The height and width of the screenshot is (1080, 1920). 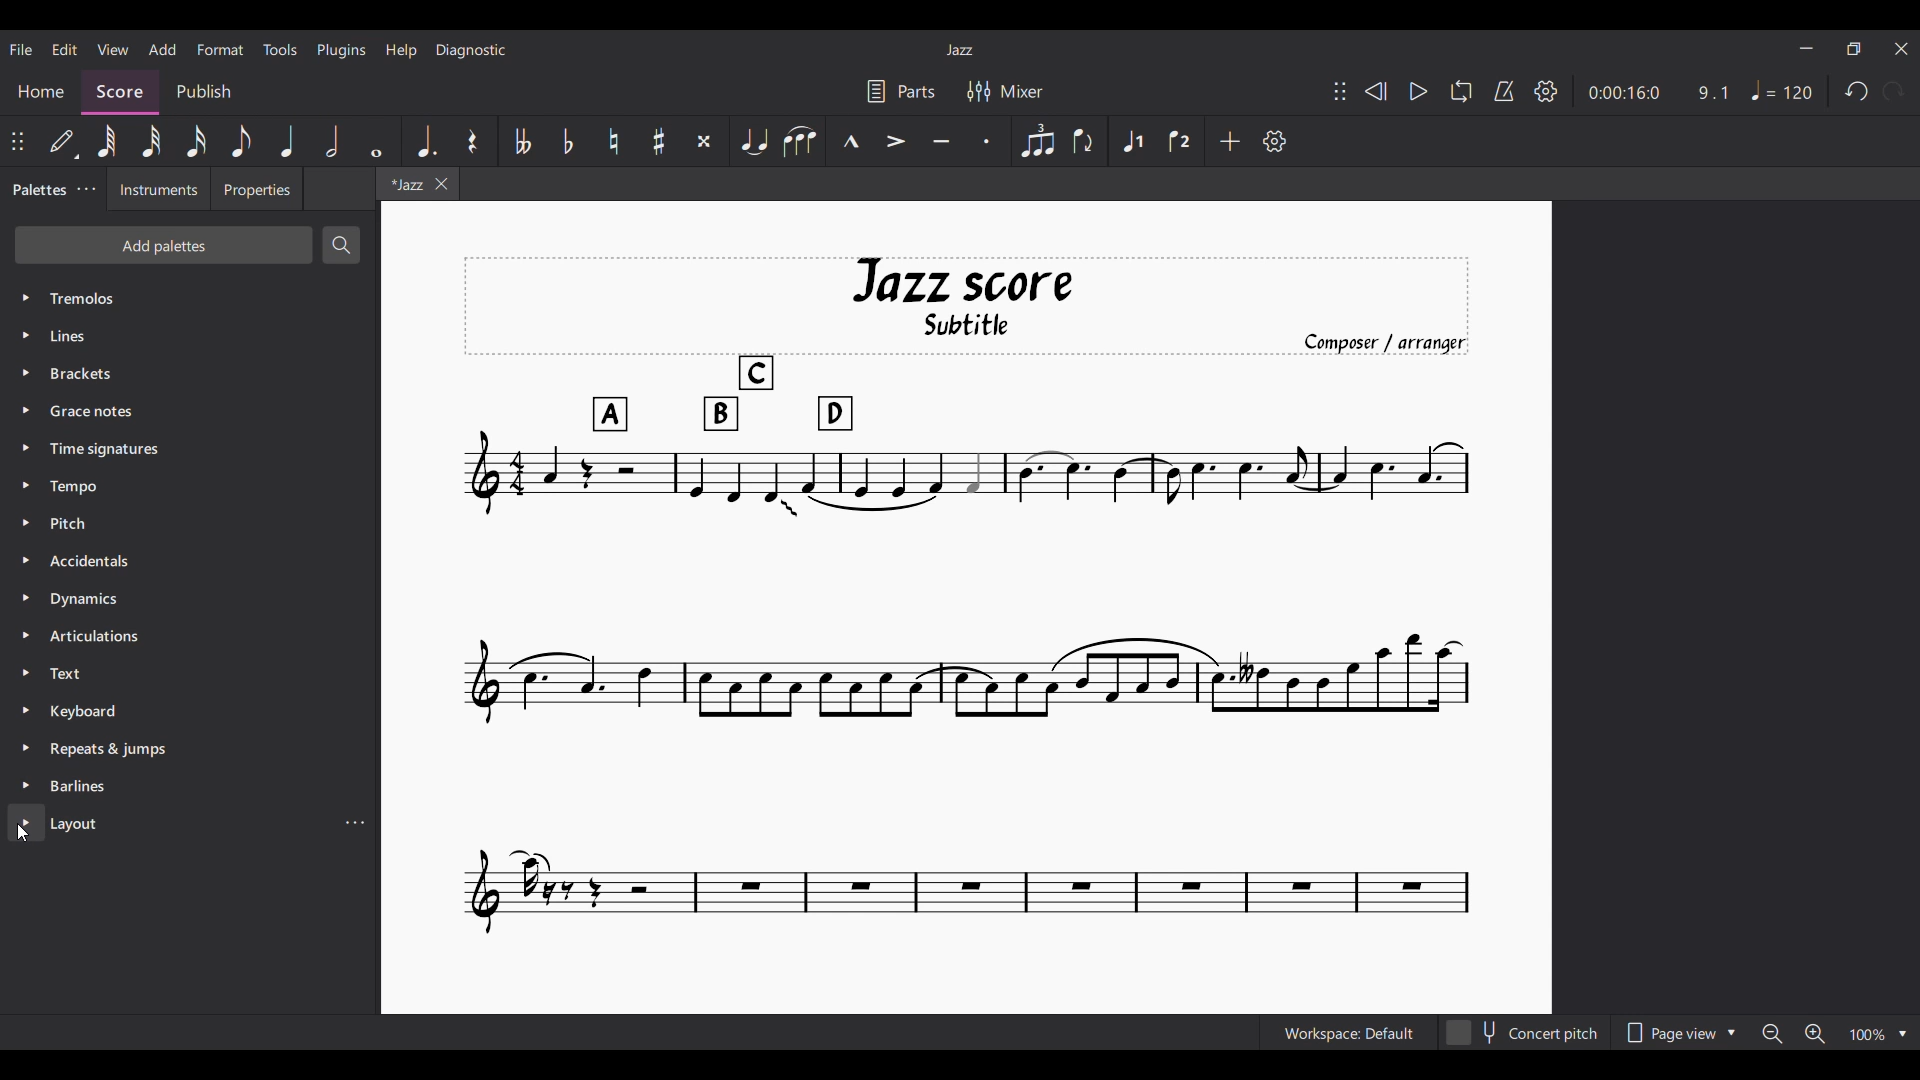 What do you see at coordinates (1901, 49) in the screenshot?
I see `Close interface` at bounding box center [1901, 49].